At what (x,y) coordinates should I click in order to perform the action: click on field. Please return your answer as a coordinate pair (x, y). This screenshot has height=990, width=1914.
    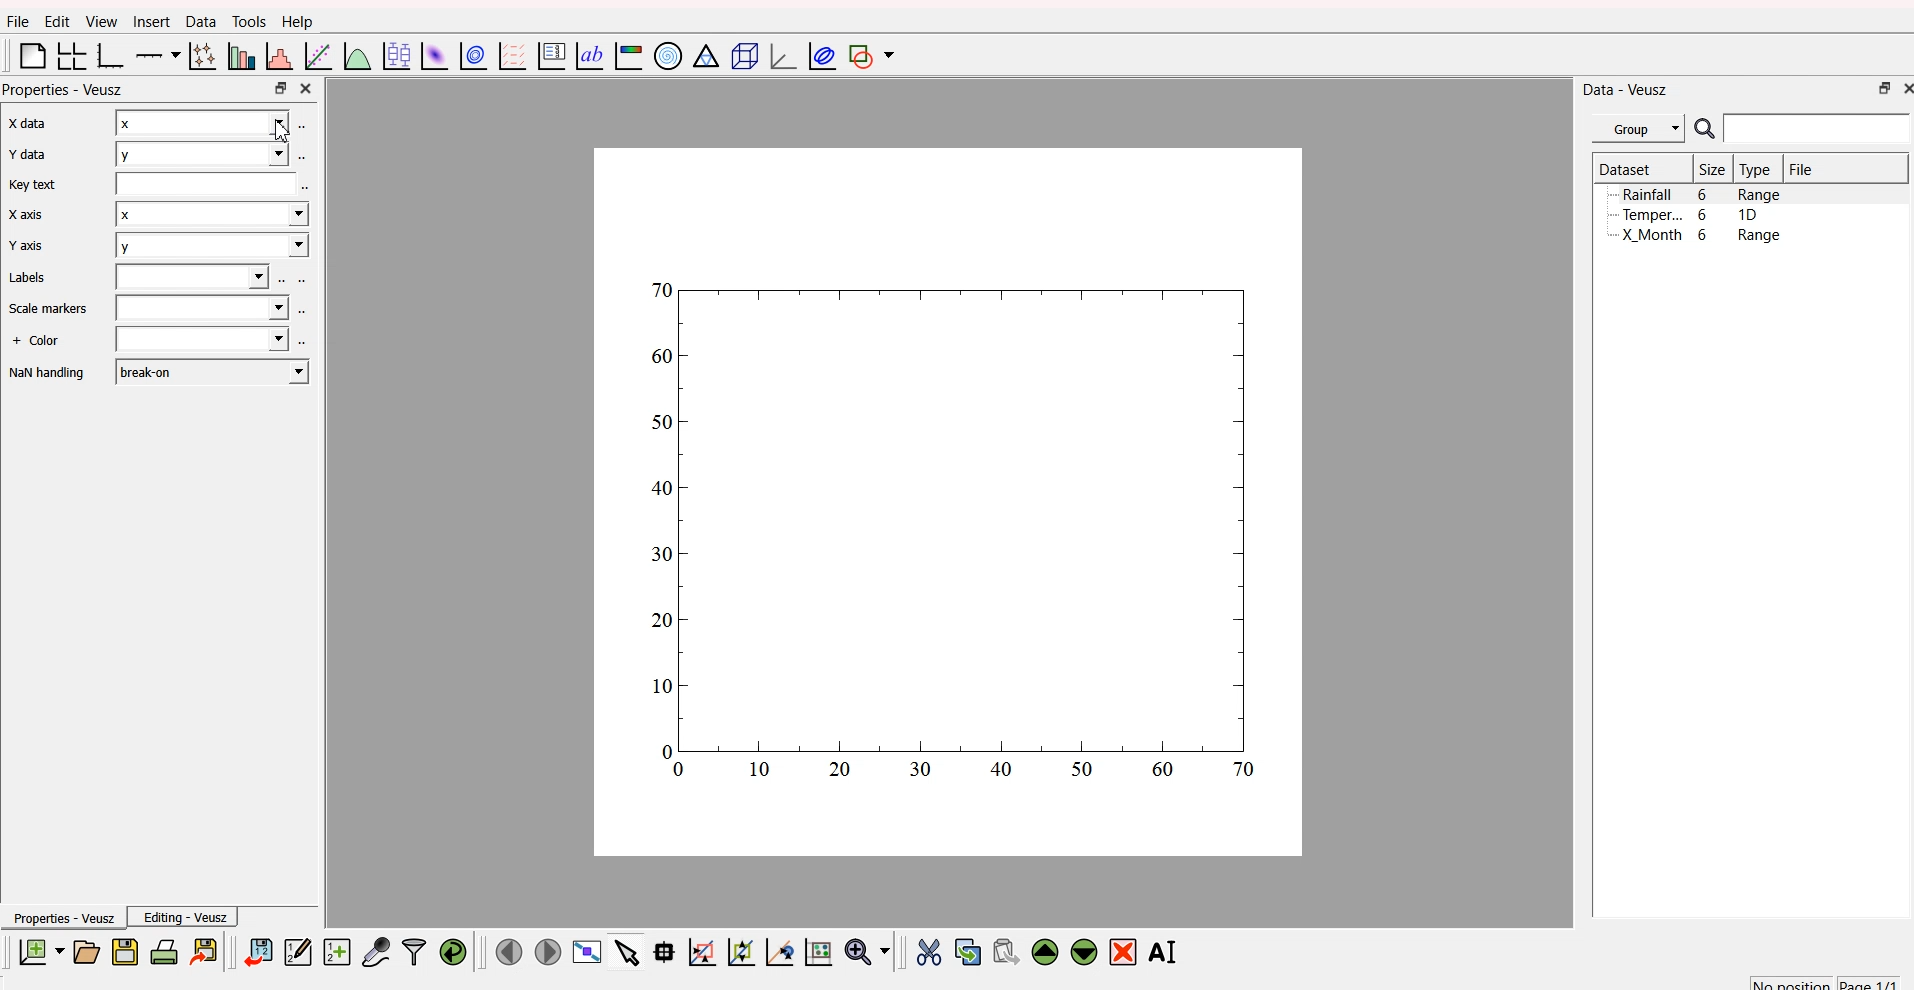
    Looking at the image, I should click on (208, 189).